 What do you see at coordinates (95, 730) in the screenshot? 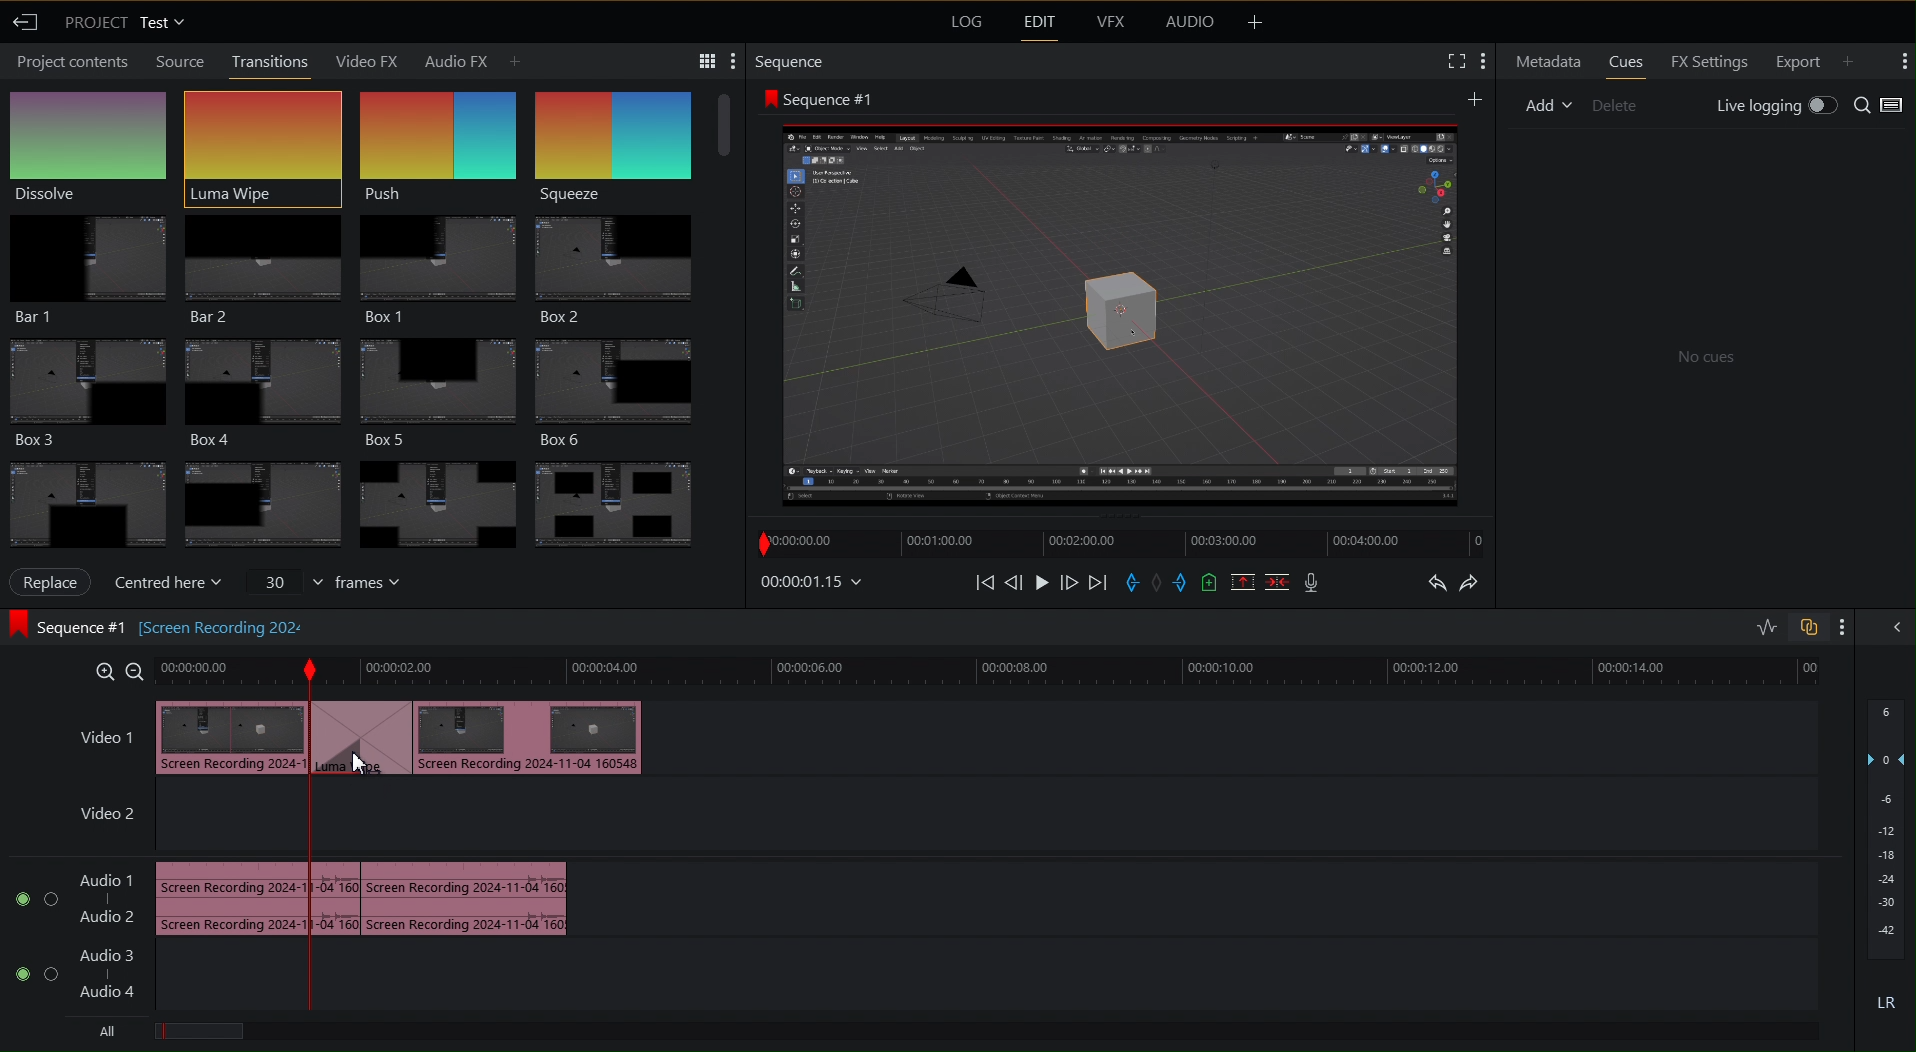
I see `Video 1` at bounding box center [95, 730].